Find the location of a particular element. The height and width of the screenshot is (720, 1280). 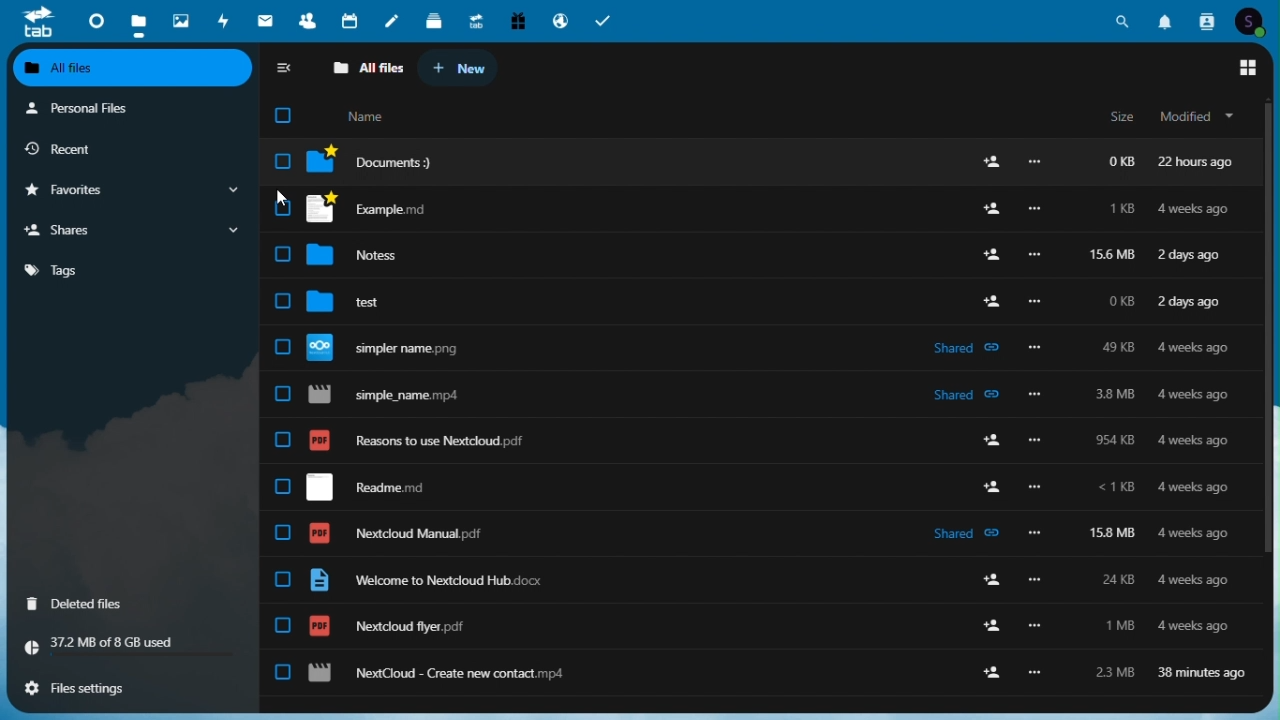

check box is located at coordinates (282, 254).